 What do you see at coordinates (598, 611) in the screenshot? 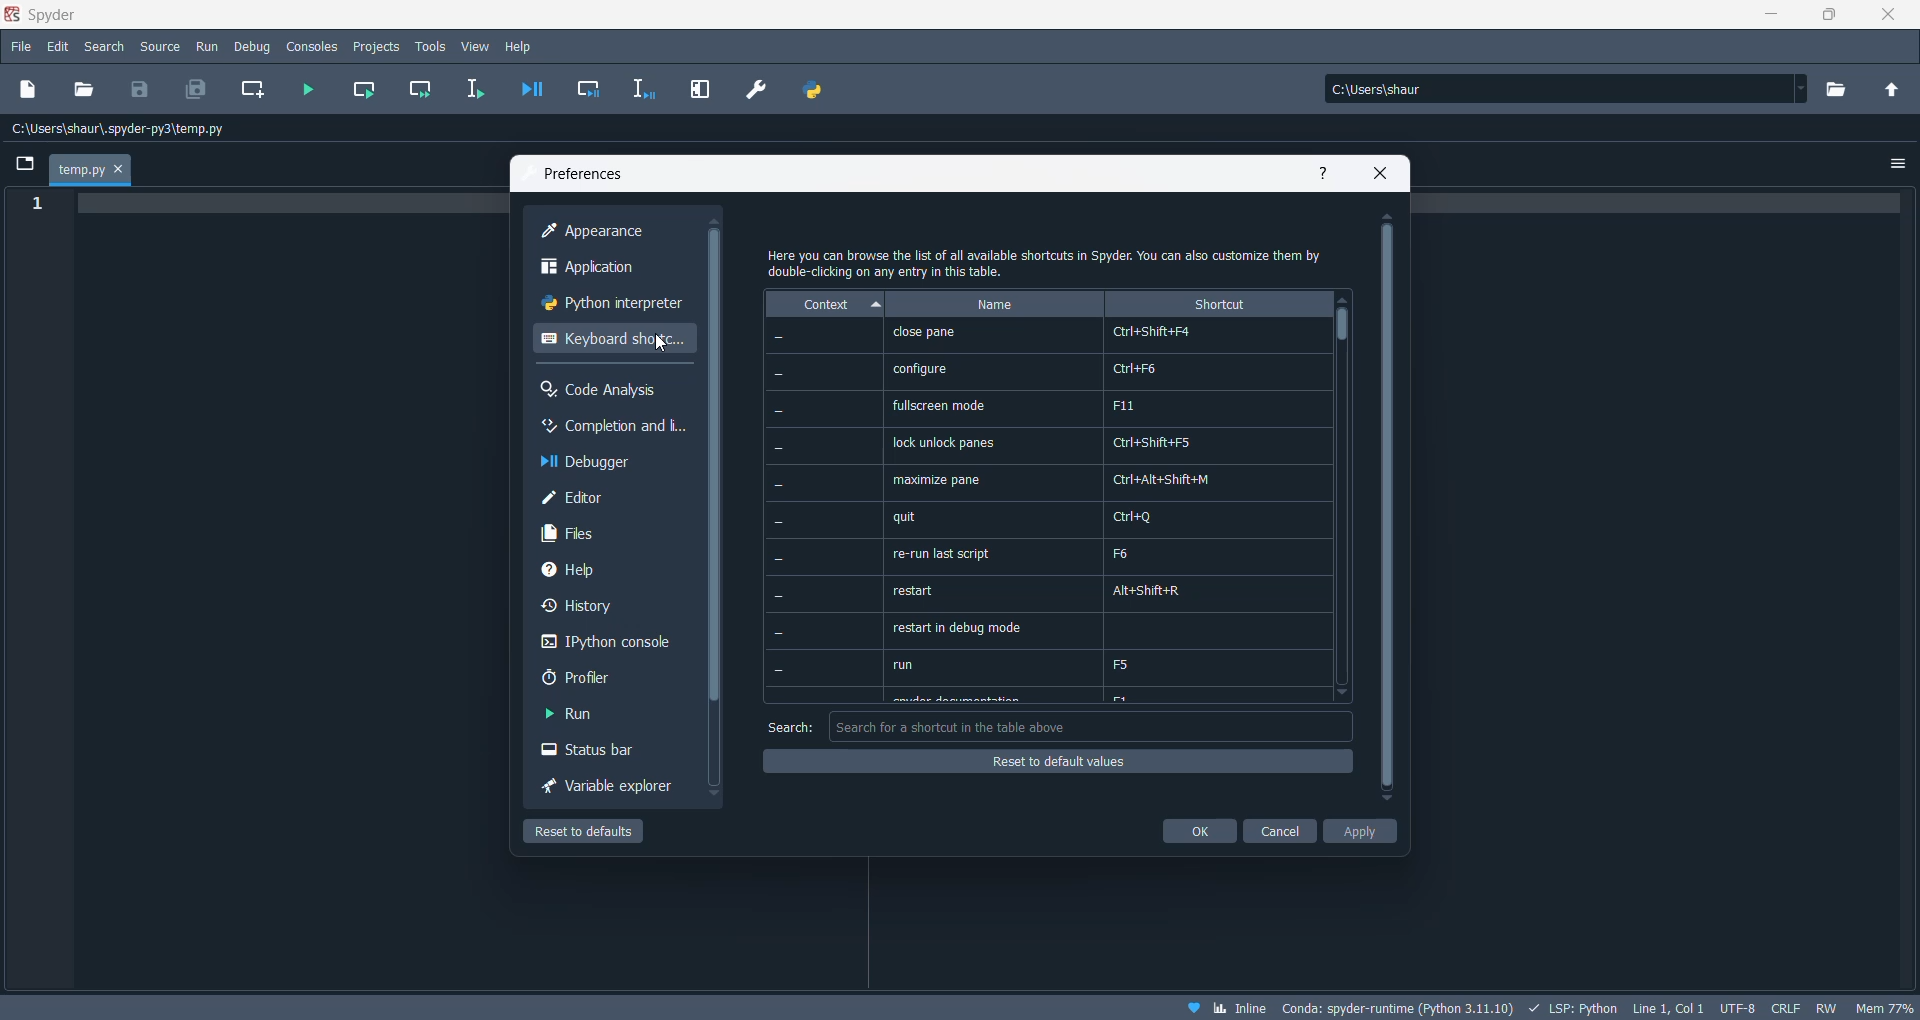
I see `history` at bounding box center [598, 611].